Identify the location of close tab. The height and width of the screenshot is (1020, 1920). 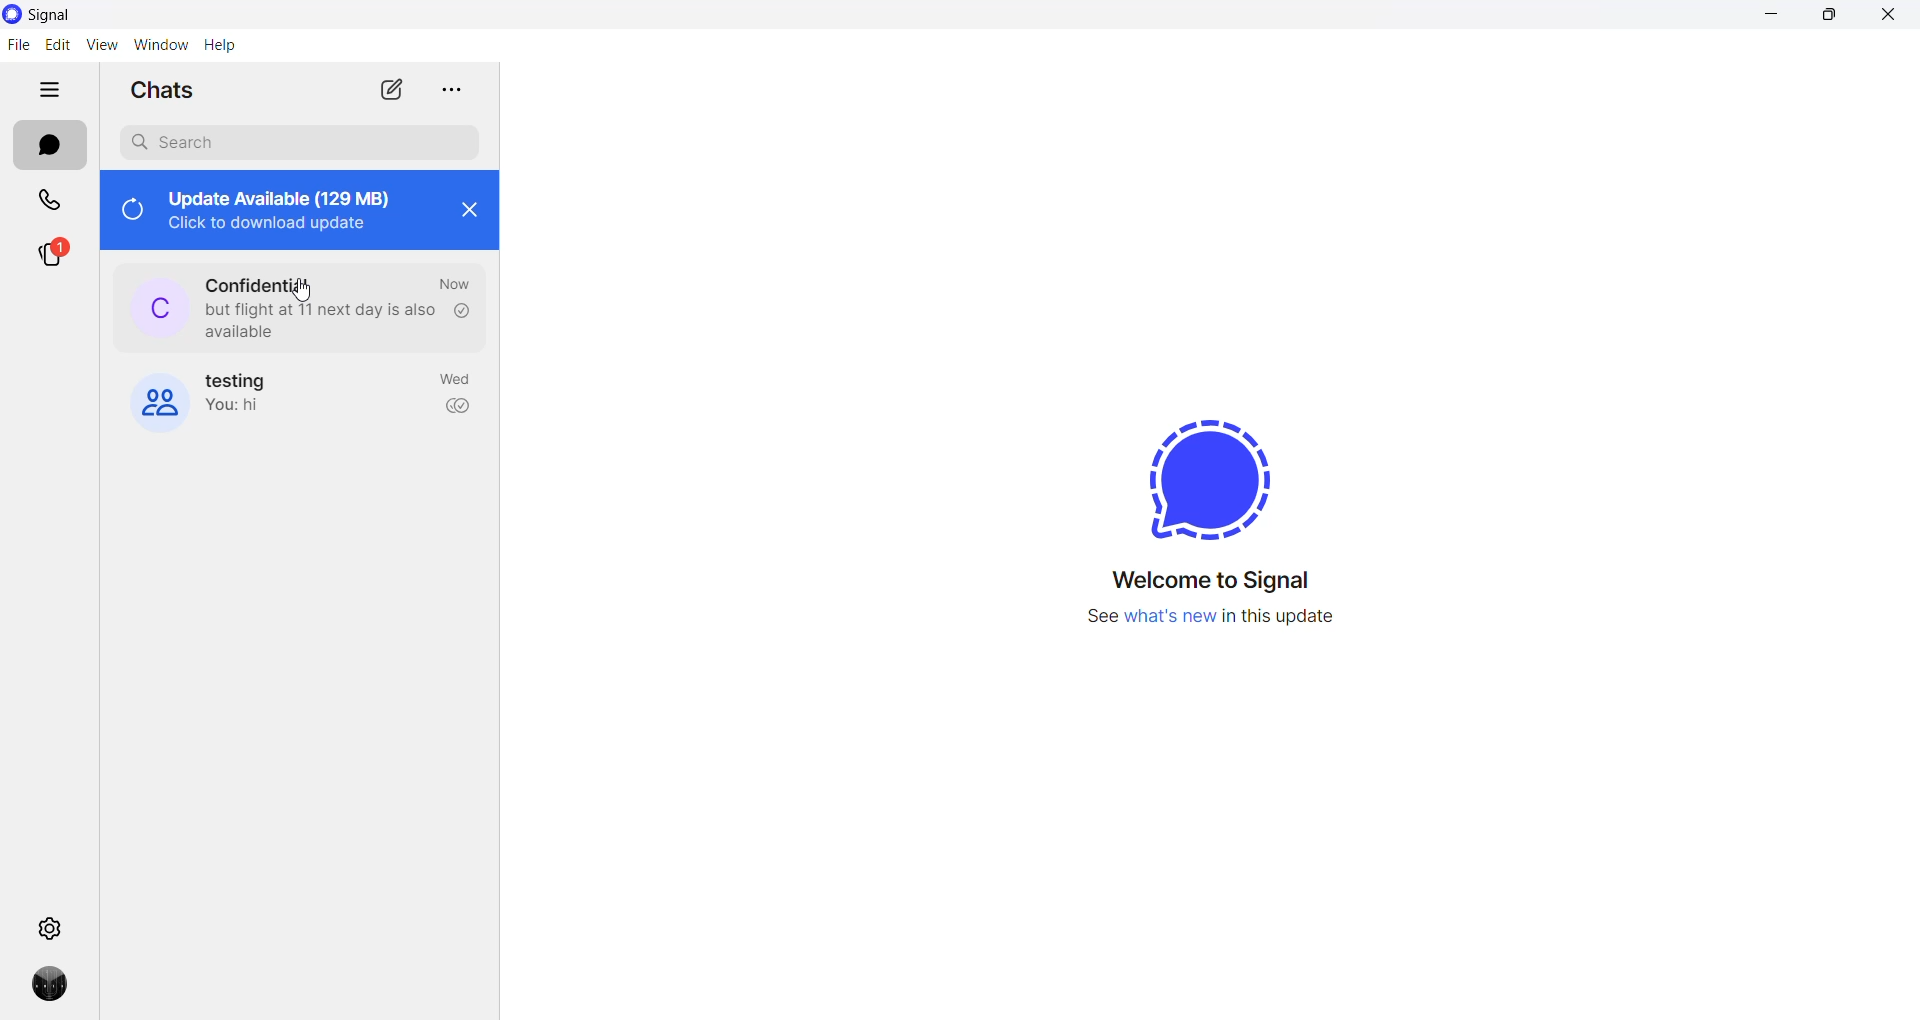
(449, 91).